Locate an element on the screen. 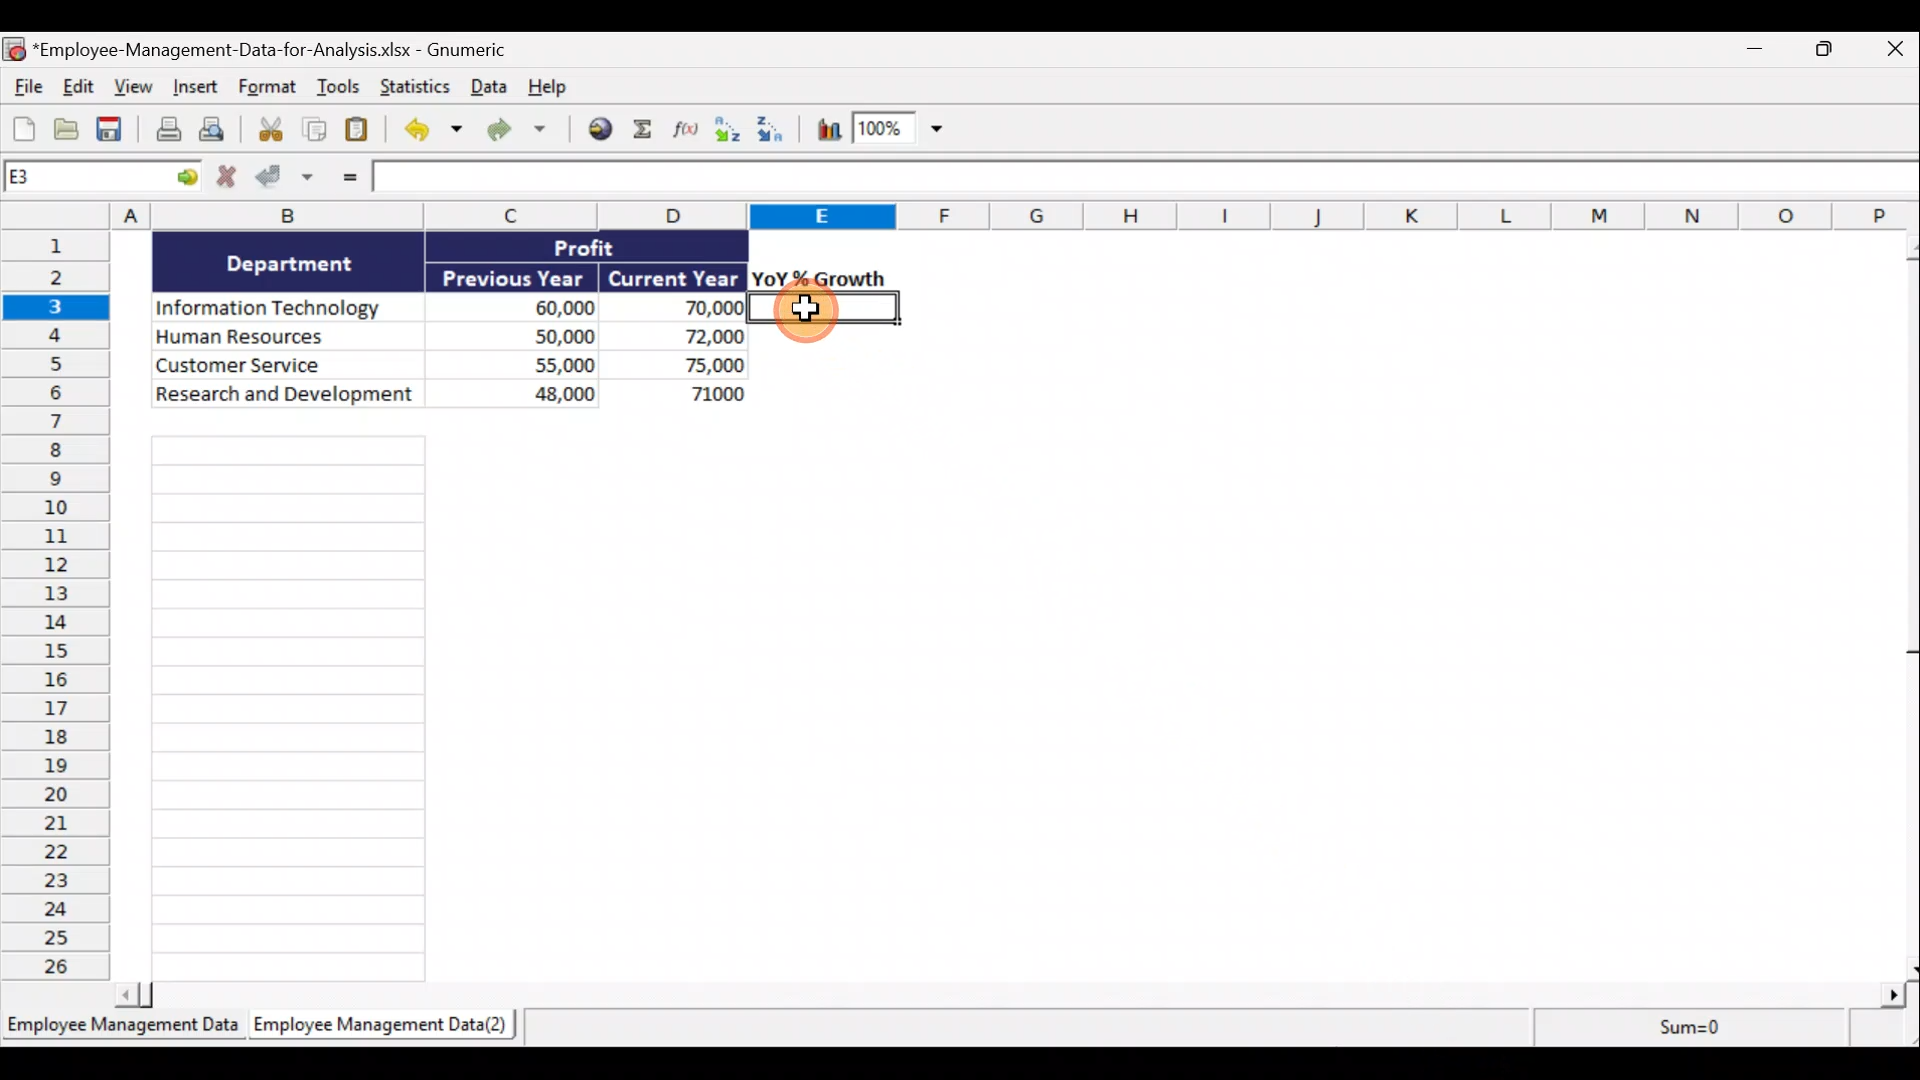 The image size is (1920, 1080). Sheet 1 is located at coordinates (120, 1026).